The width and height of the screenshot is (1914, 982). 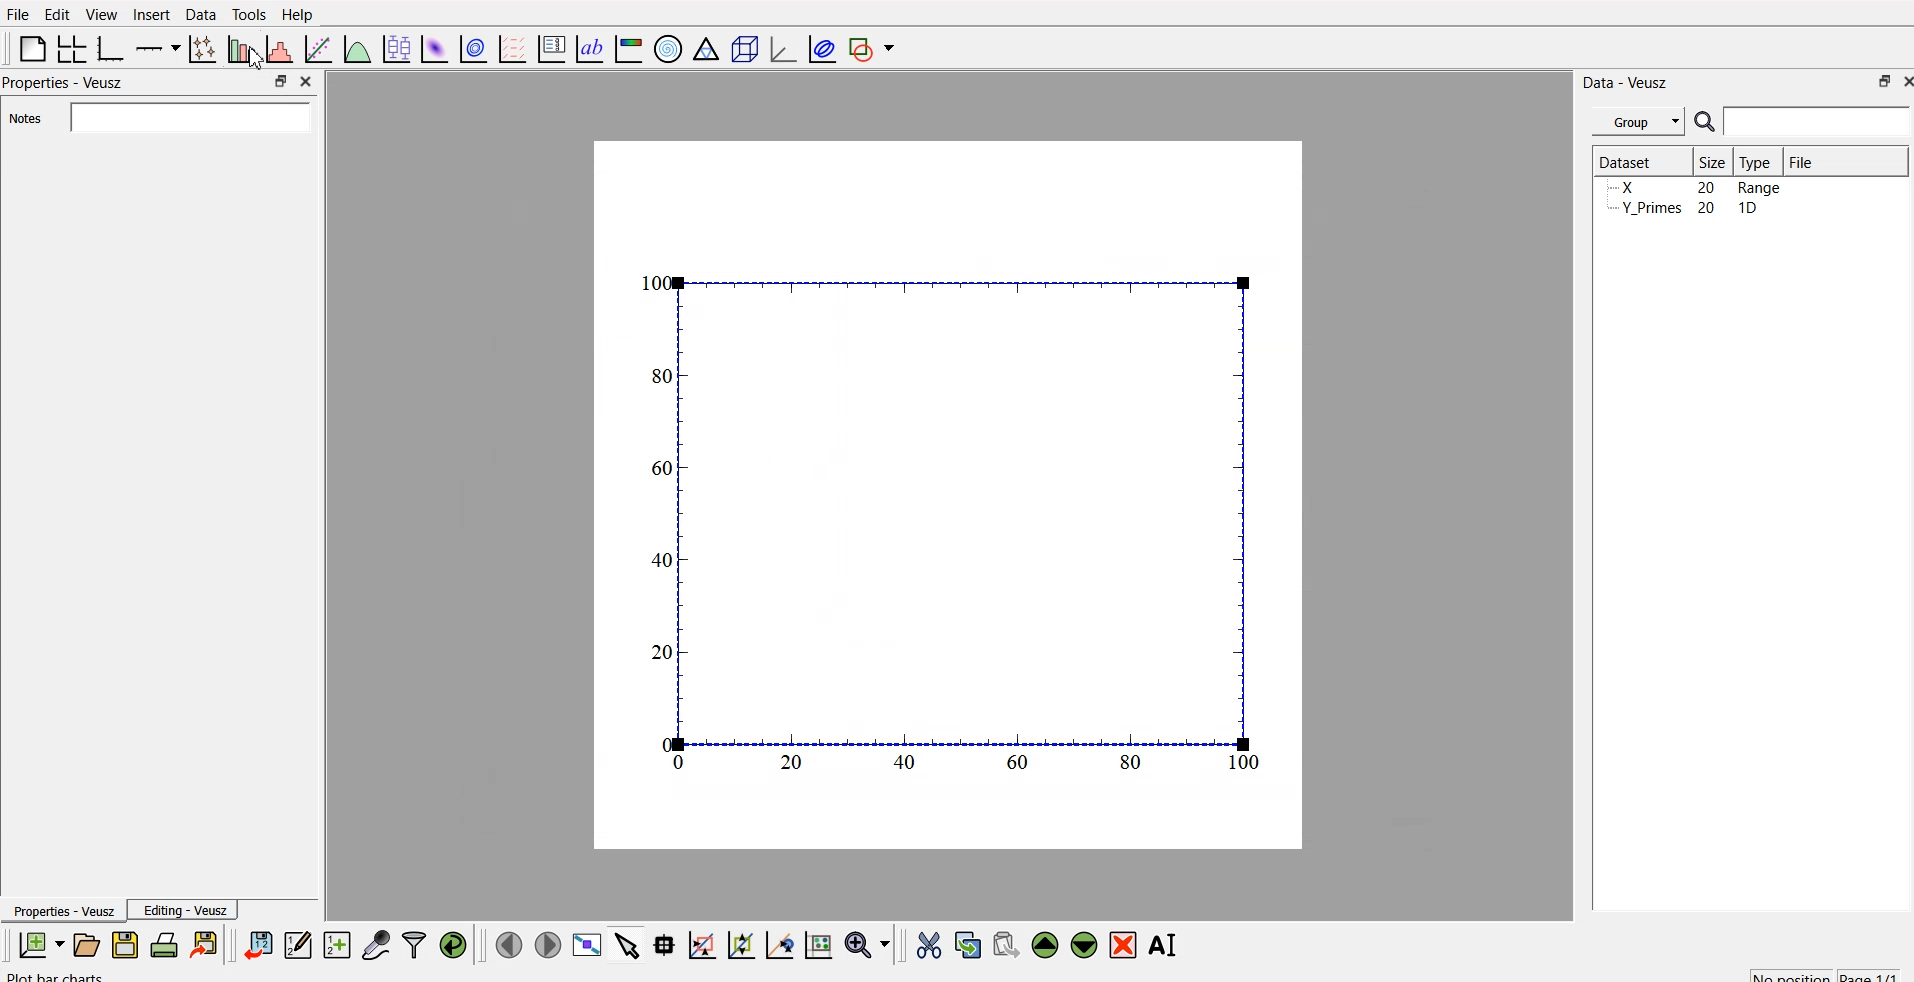 I want to click on plot function, so click(x=355, y=49).